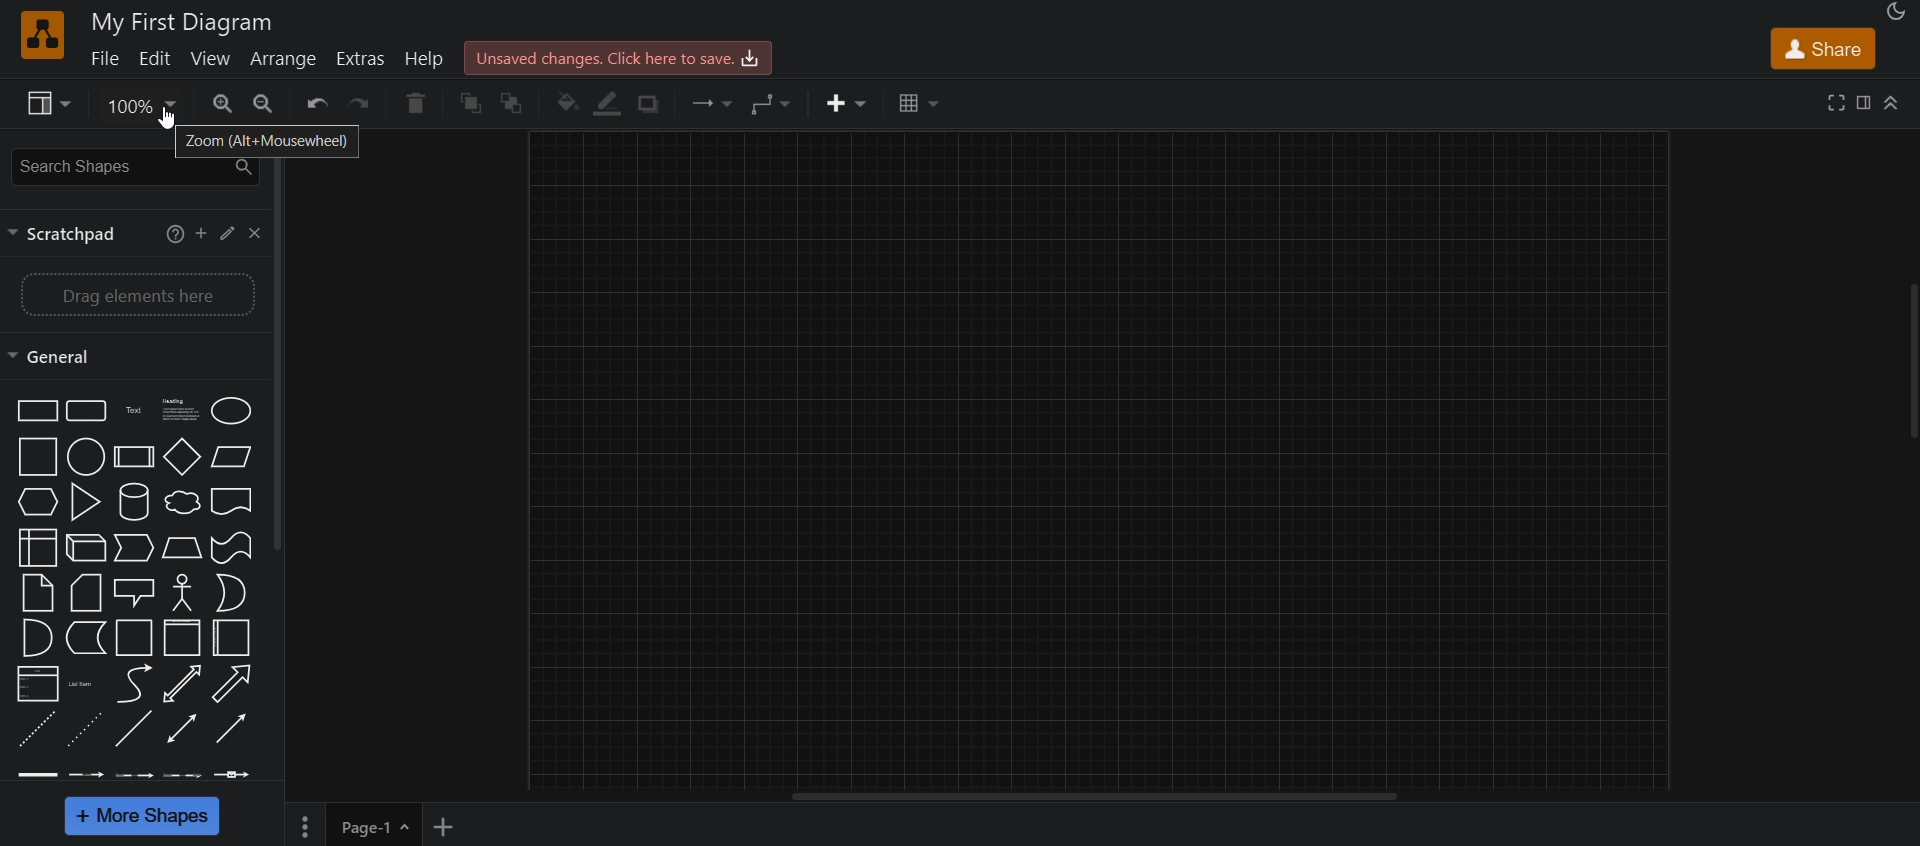 The width and height of the screenshot is (1920, 846). What do you see at coordinates (1898, 102) in the screenshot?
I see `collapse/expand` at bounding box center [1898, 102].